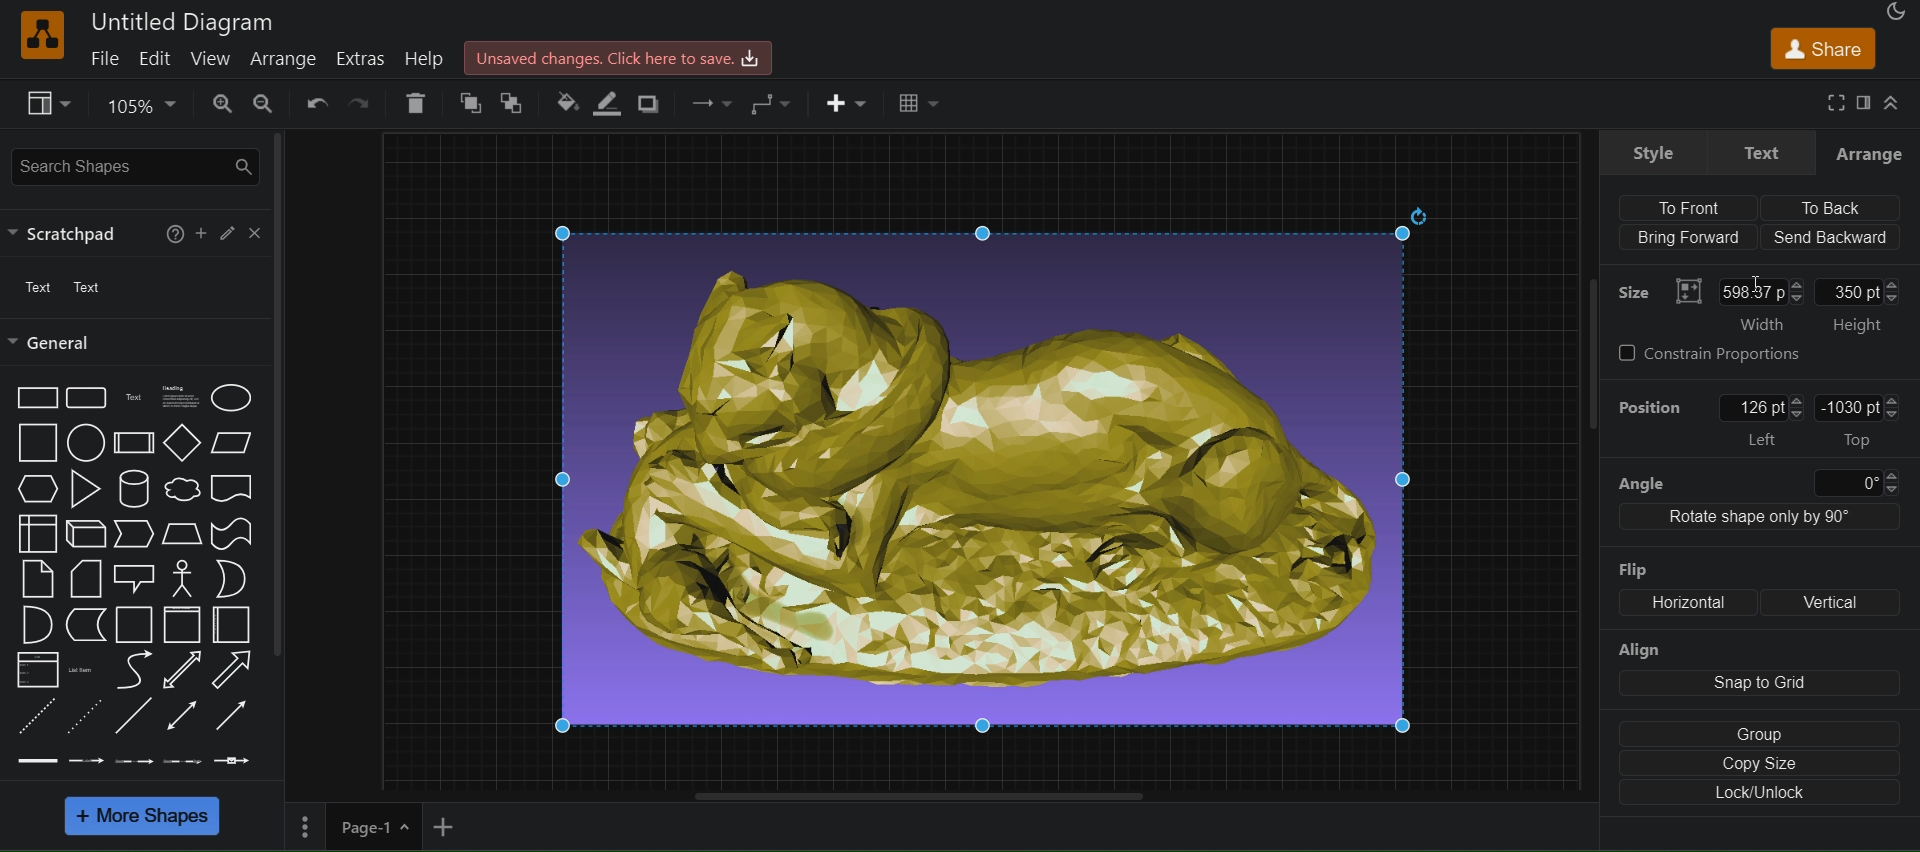  What do you see at coordinates (256, 233) in the screenshot?
I see `close` at bounding box center [256, 233].